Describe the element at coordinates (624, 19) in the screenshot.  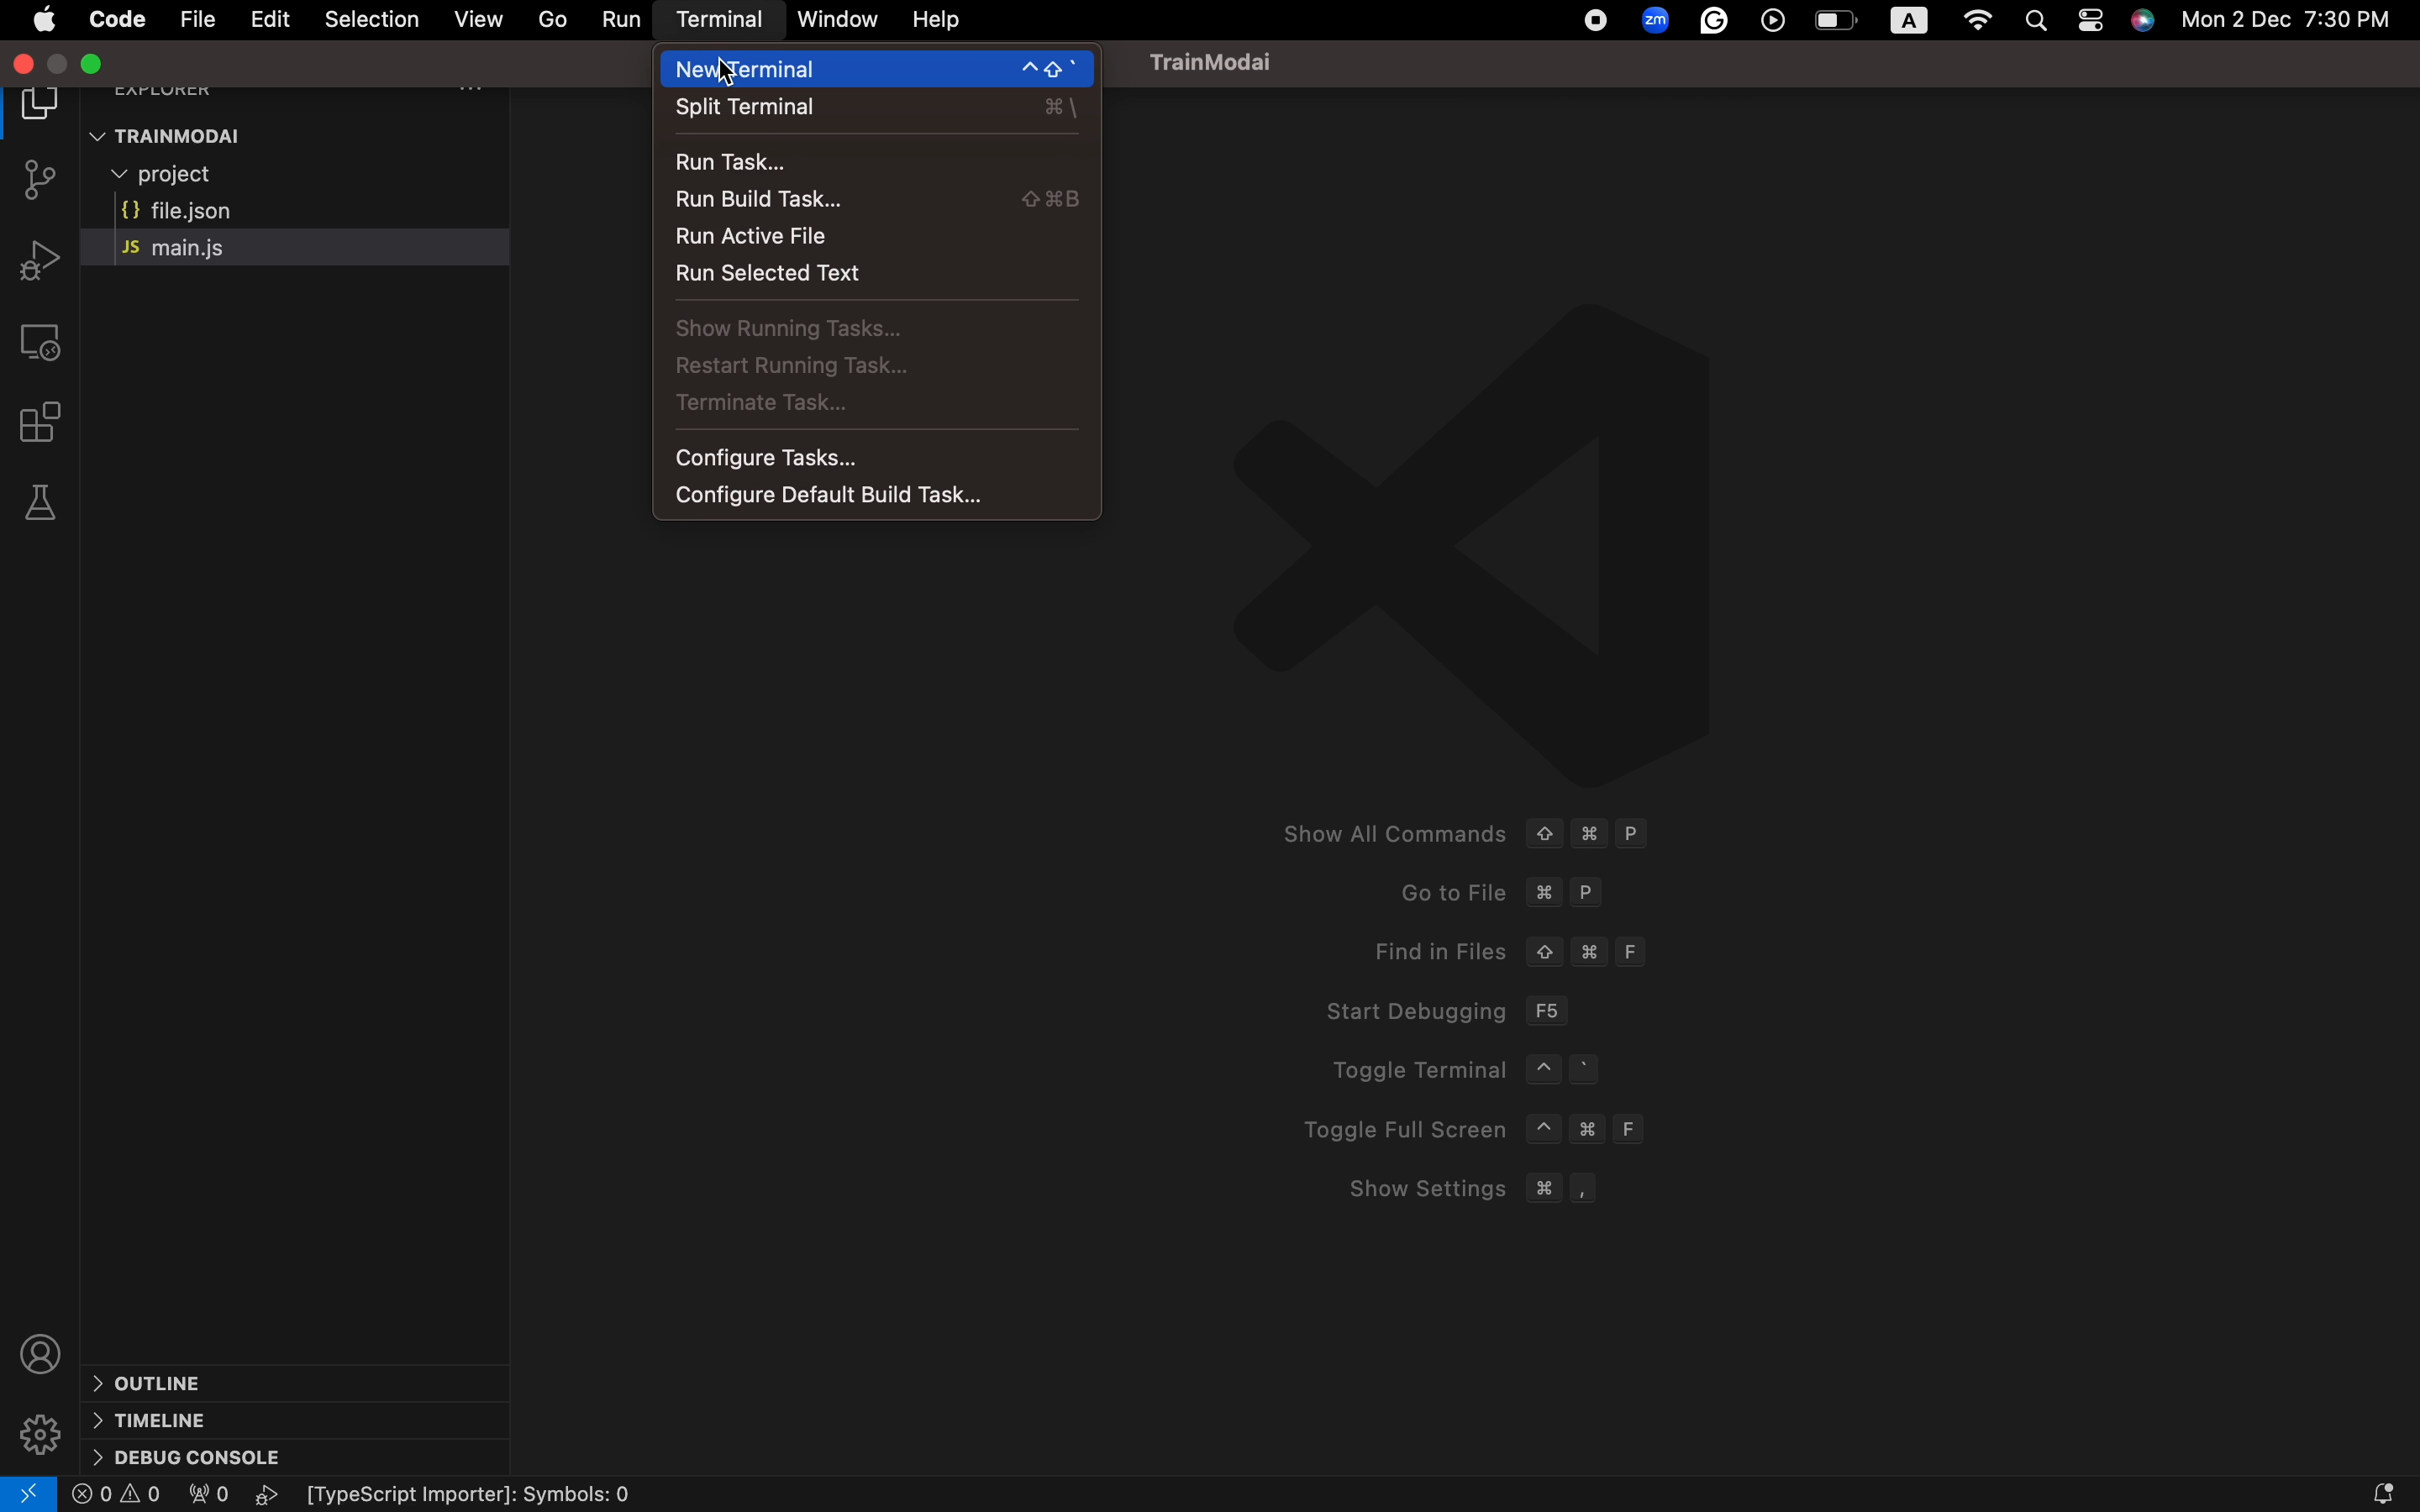
I see `run` at that location.